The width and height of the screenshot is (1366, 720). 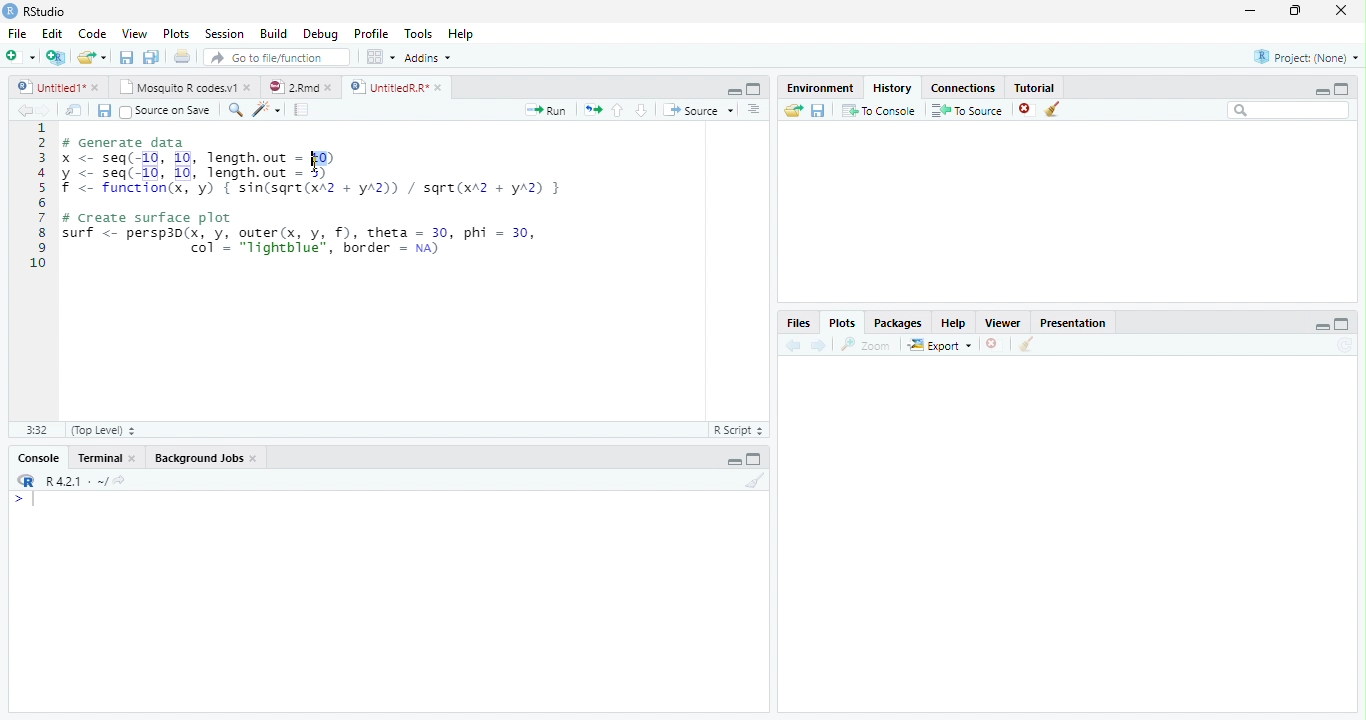 What do you see at coordinates (996, 344) in the screenshot?
I see `Remove current plot` at bounding box center [996, 344].